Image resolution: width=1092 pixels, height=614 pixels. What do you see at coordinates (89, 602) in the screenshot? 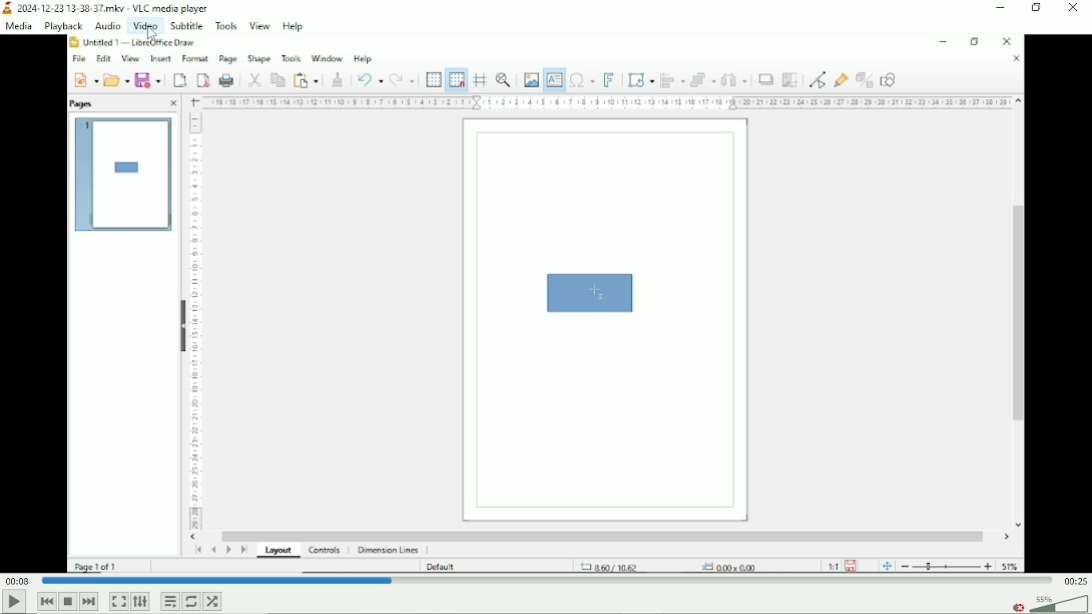
I see `Next` at bounding box center [89, 602].